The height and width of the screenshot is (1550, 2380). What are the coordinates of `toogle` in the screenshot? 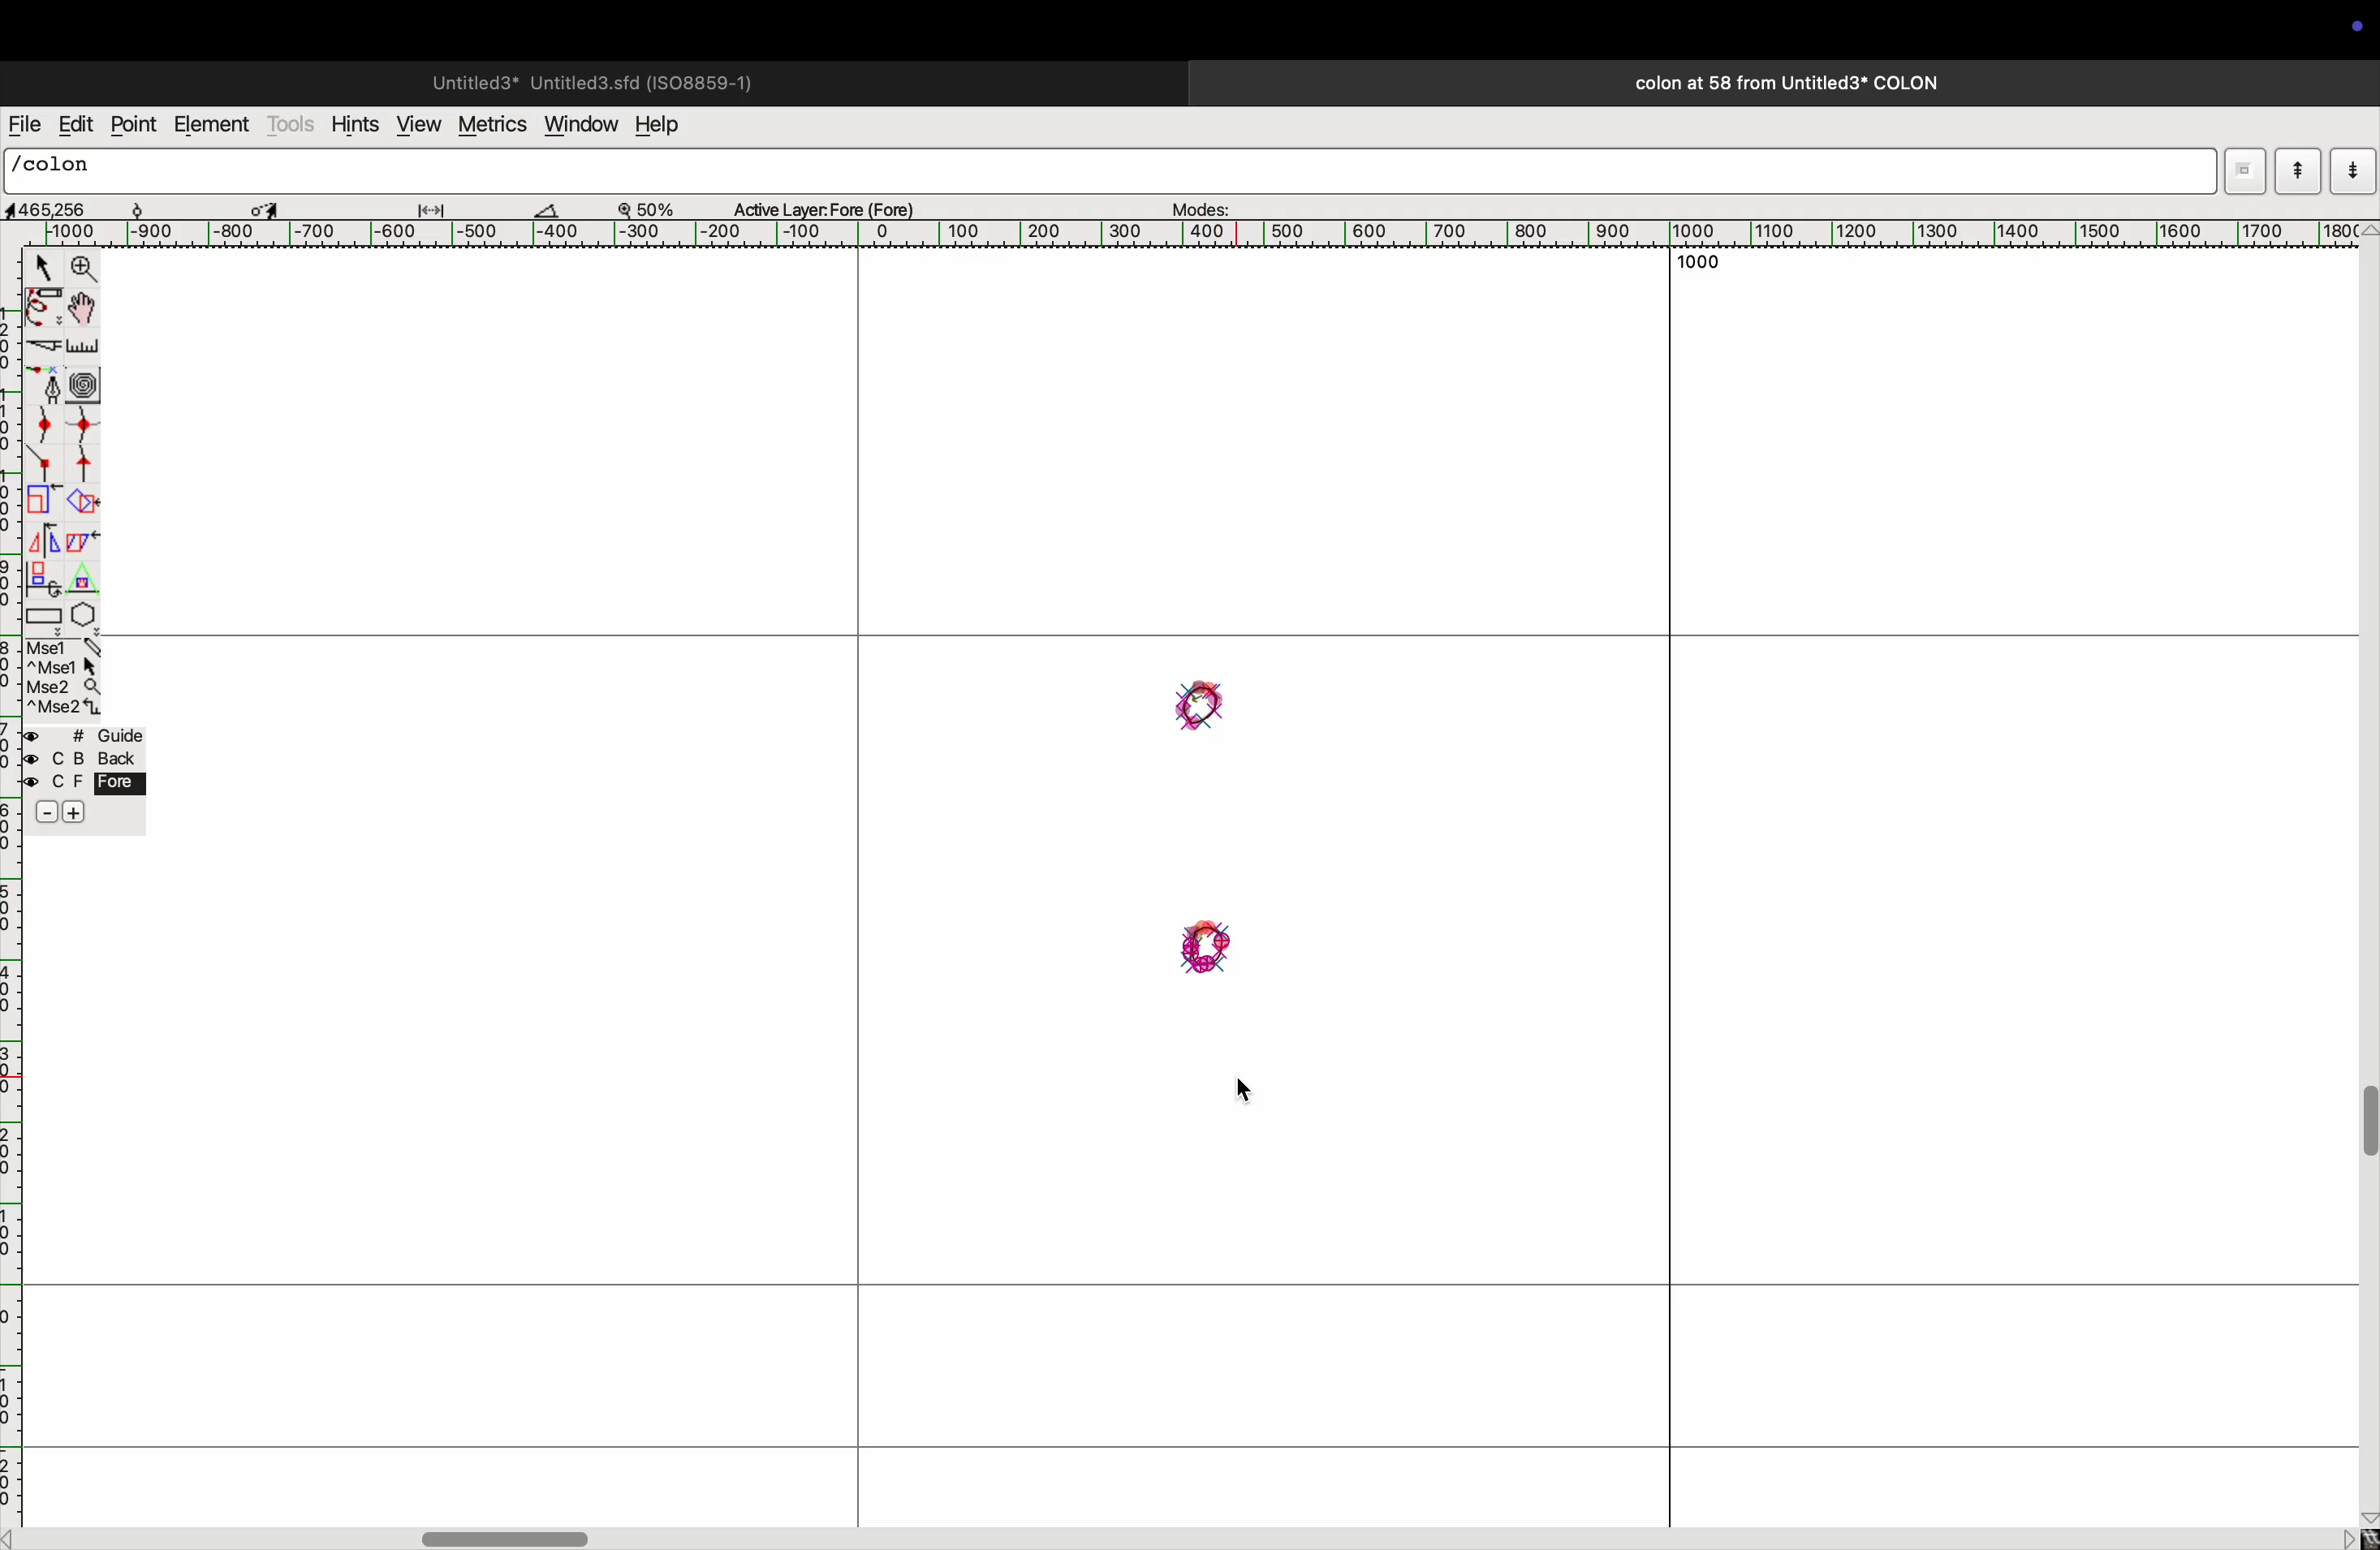 It's located at (2364, 1134).